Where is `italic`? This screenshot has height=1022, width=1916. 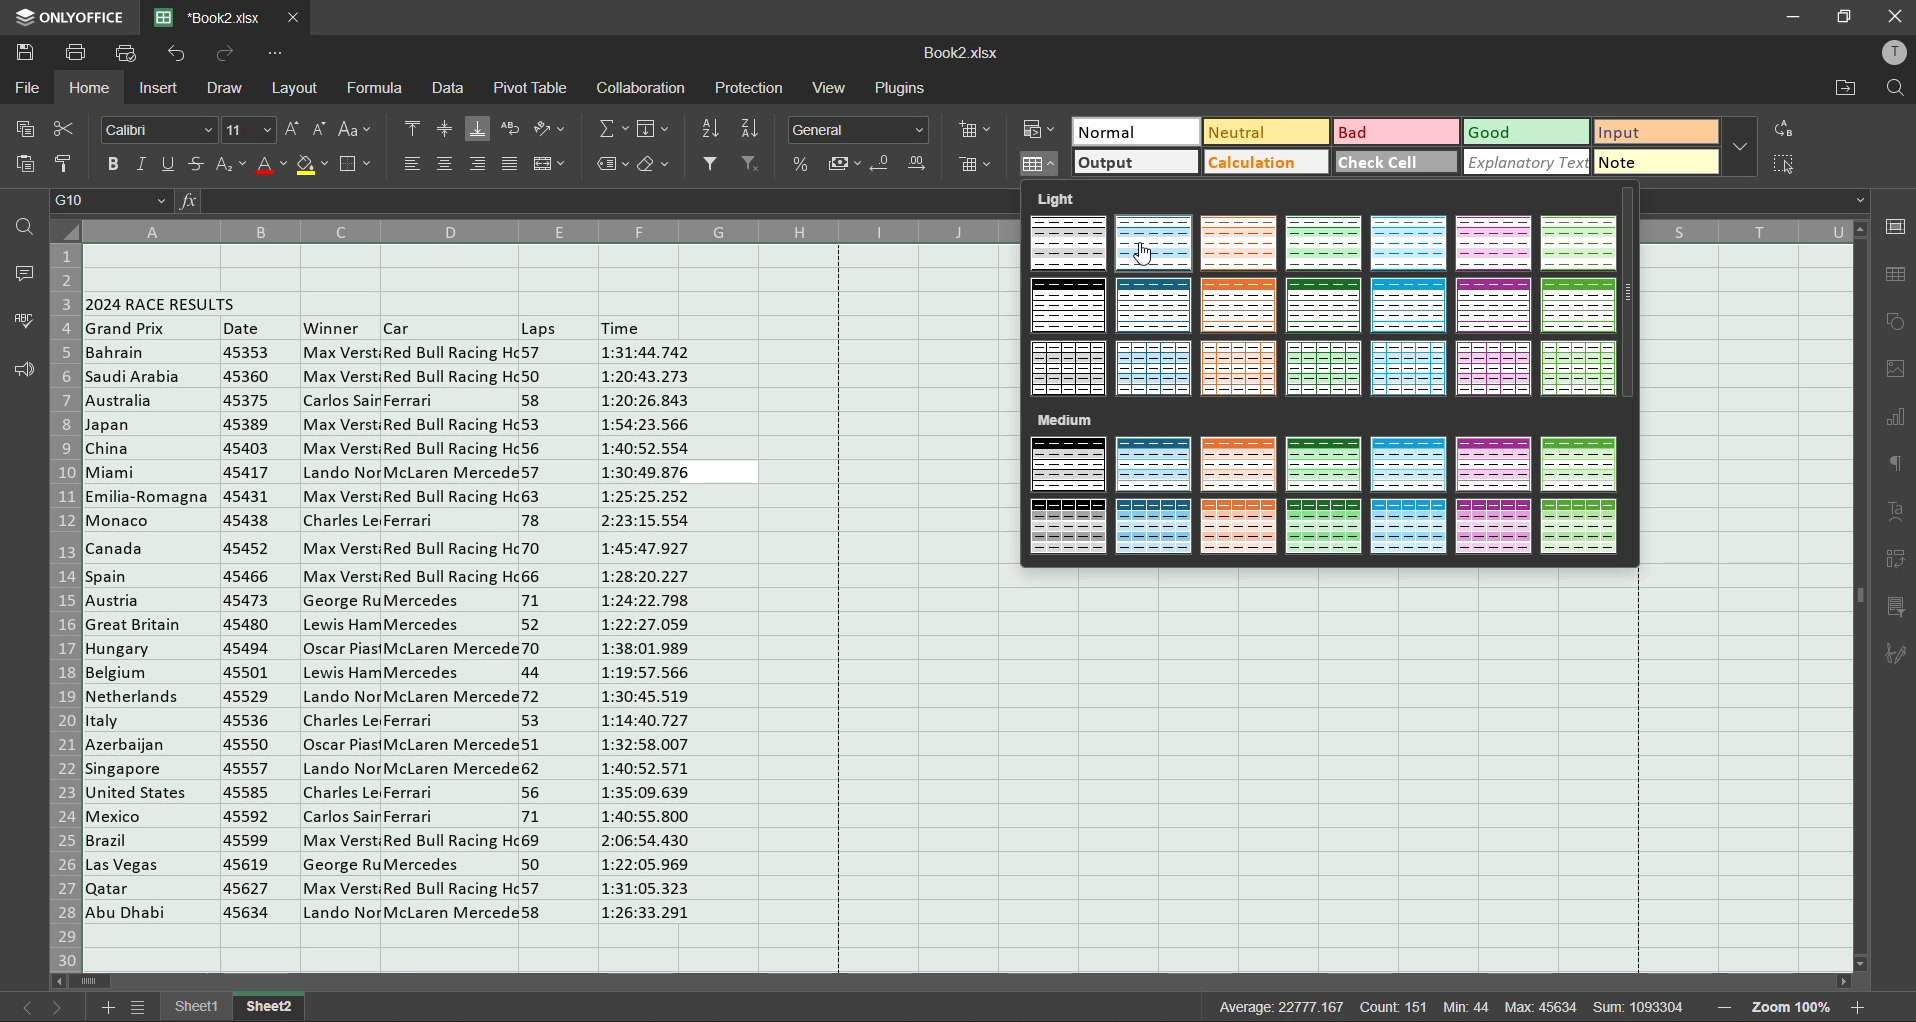
italic is located at coordinates (143, 165).